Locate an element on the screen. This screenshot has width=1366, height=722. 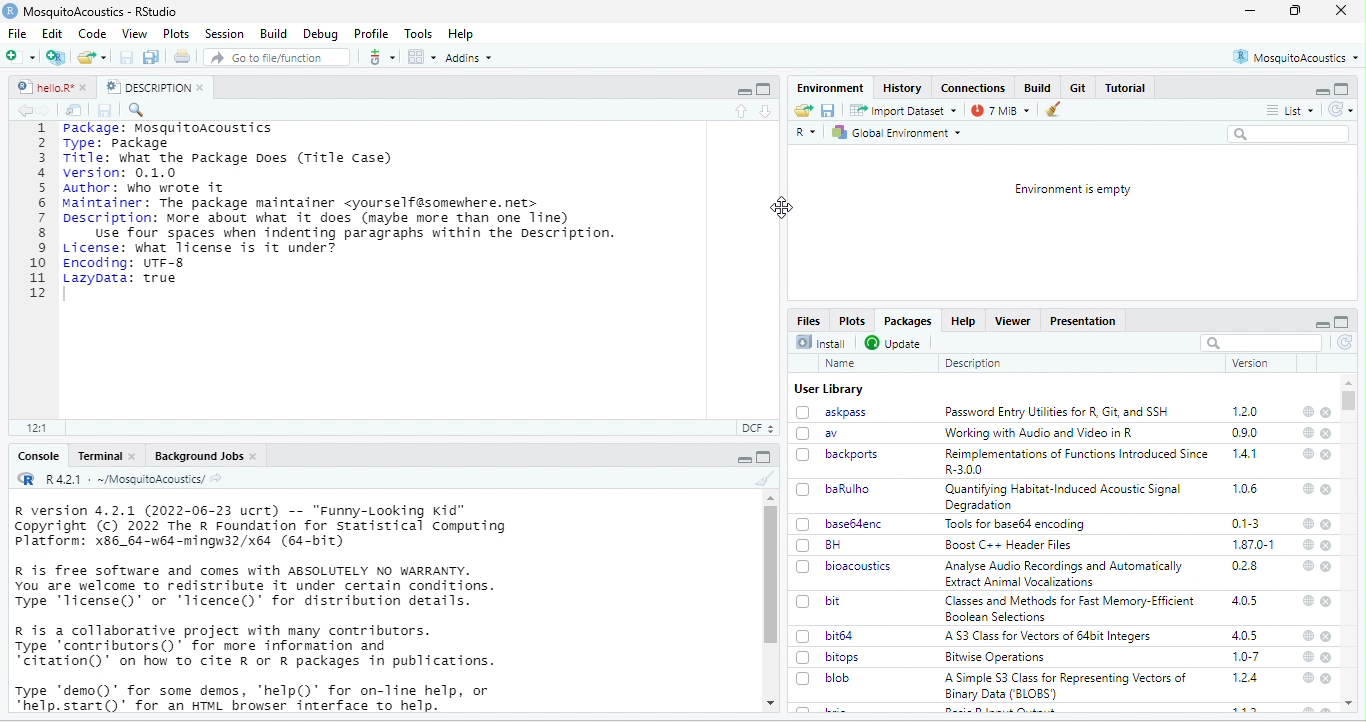
close is located at coordinates (1327, 455).